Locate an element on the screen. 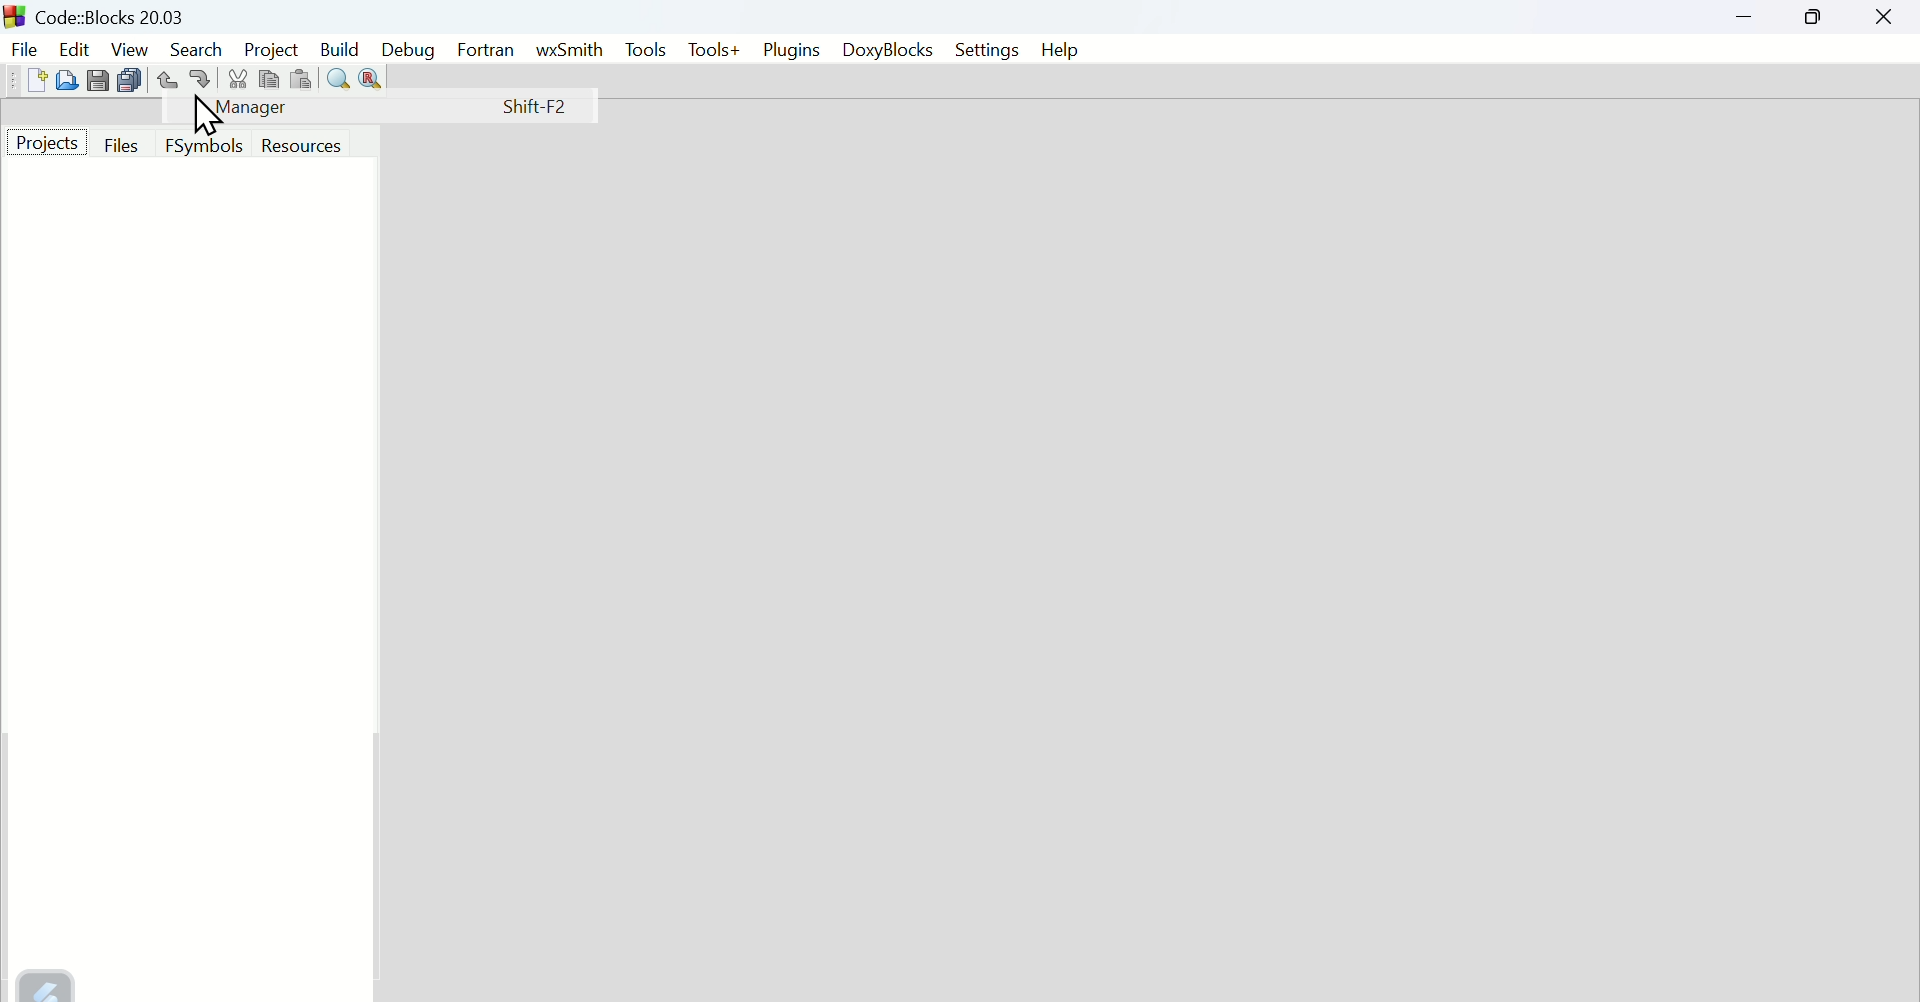  edit is located at coordinates (73, 48).